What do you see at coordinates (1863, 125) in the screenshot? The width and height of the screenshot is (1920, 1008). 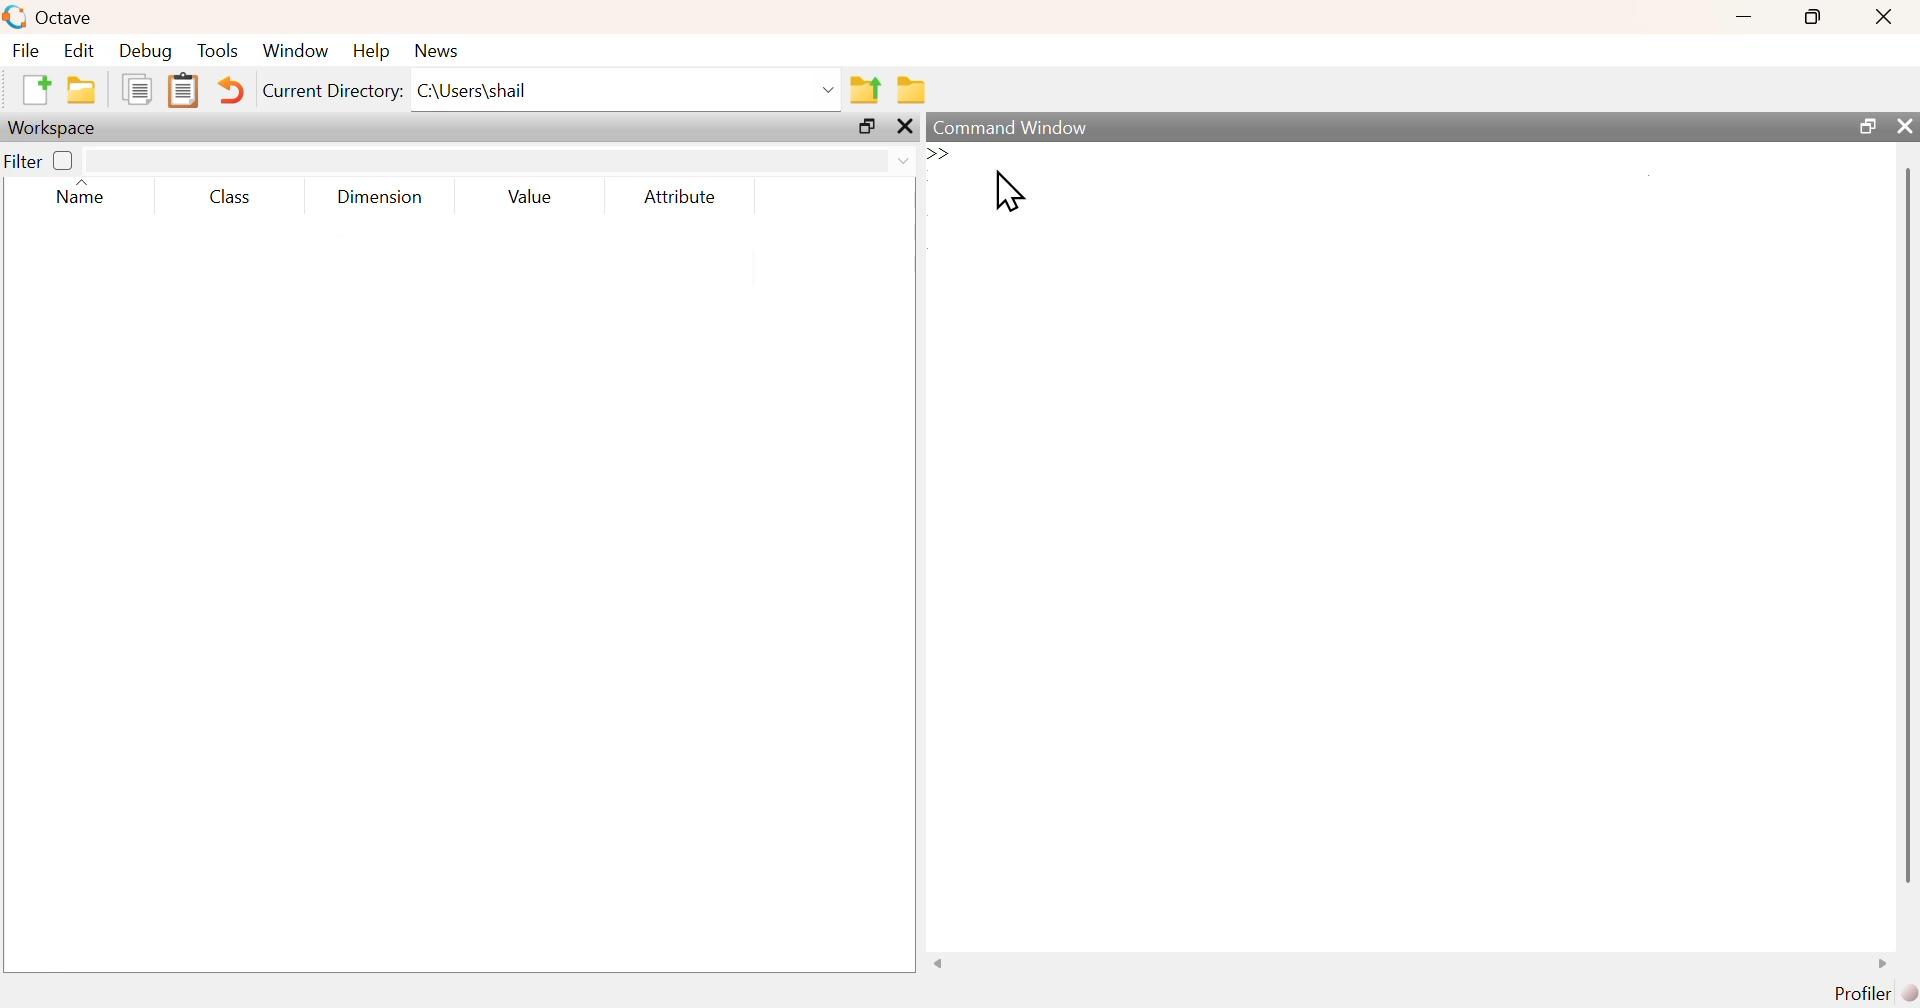 I see `maximize` at bounding box center [1863, 125].